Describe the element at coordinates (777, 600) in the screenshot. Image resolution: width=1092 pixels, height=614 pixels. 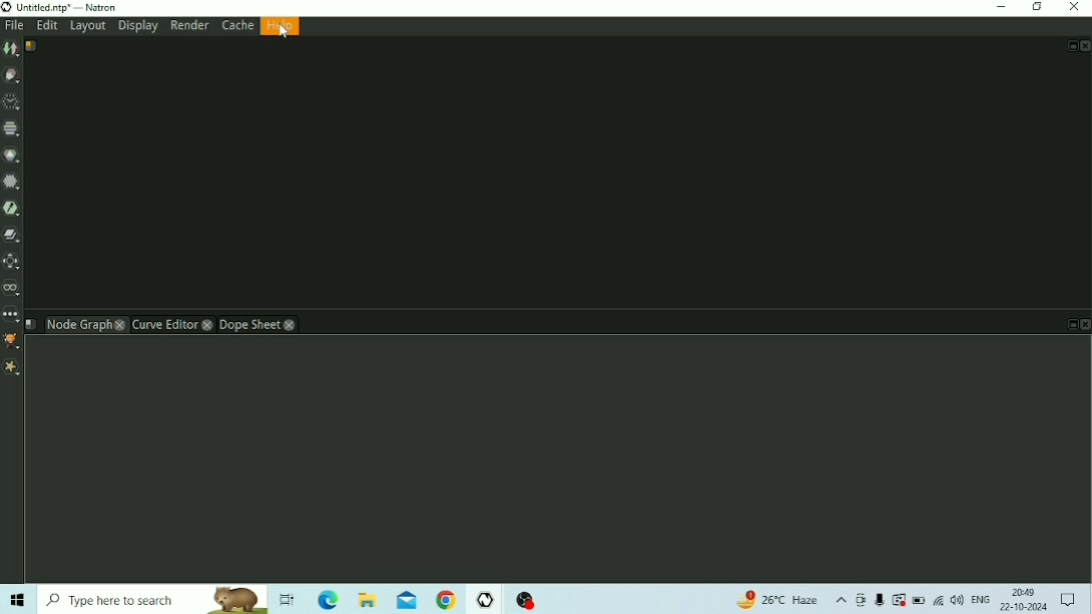
I see `Temperature` at that location.